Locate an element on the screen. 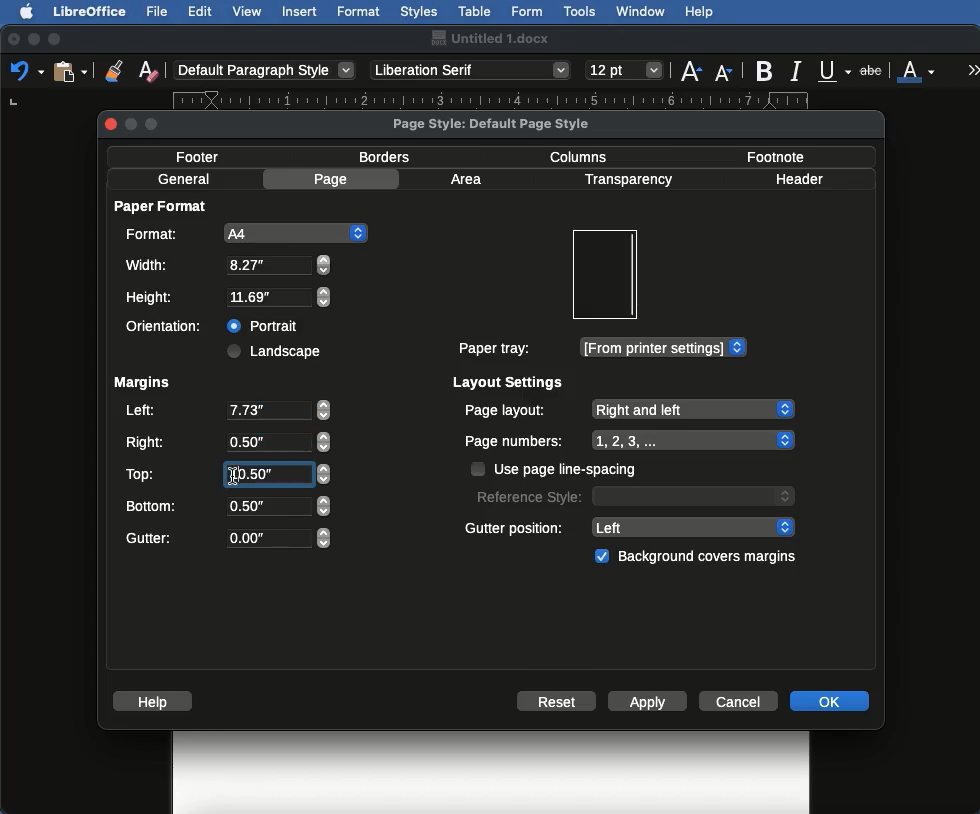  Paragraph style is located at coordinates (266, 70).